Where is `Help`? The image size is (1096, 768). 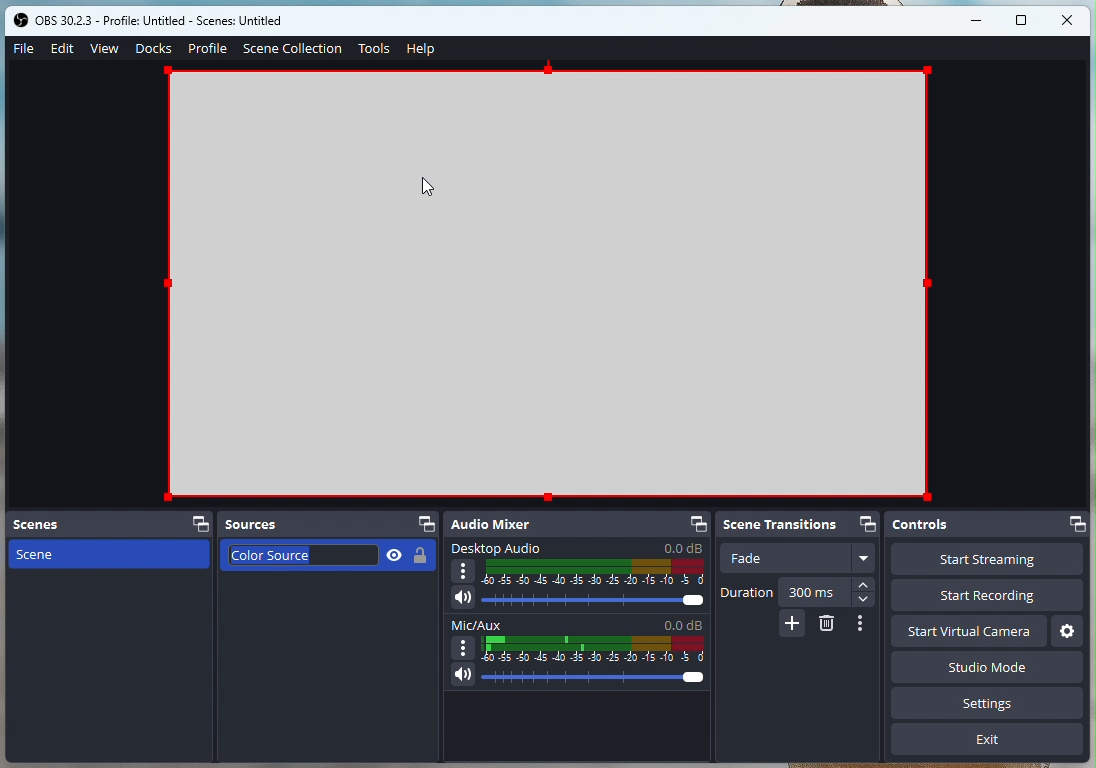
Help is located at coordinates (420, 50).